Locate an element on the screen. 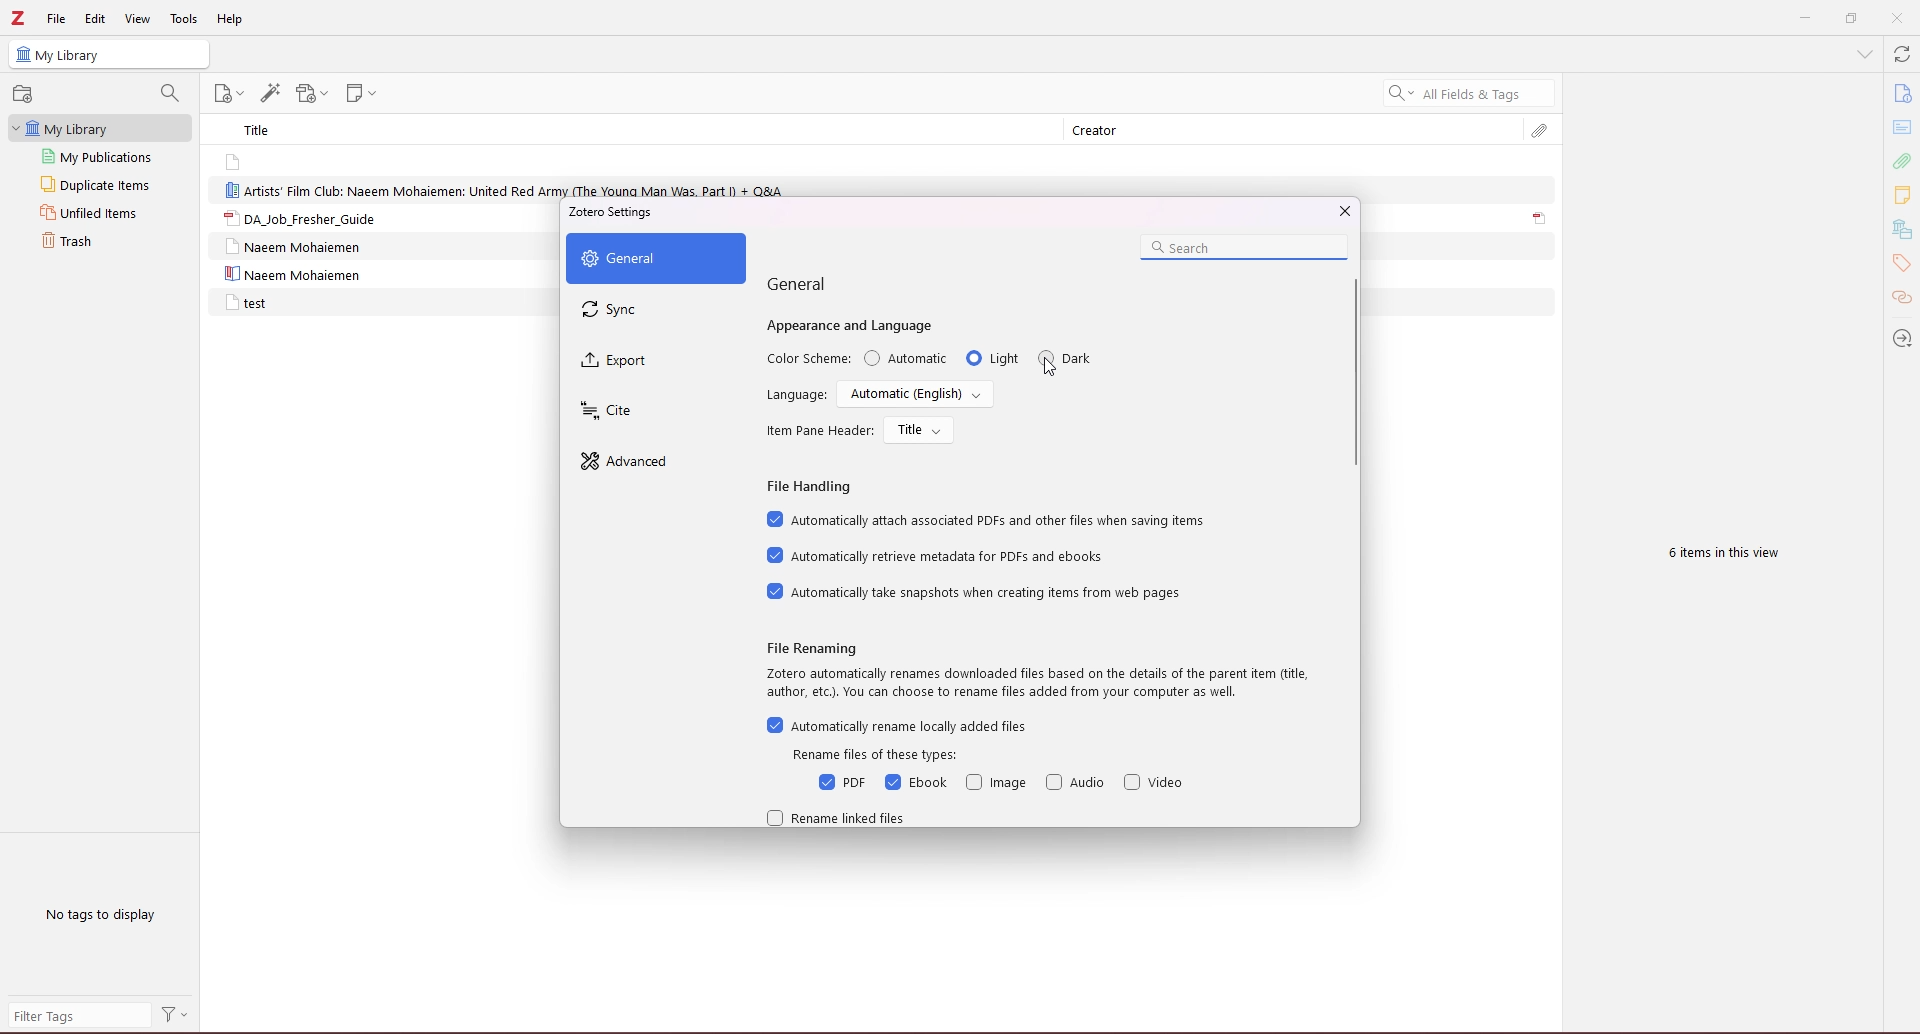 The image size is (1920, 1034). my library is located at coordinates (102, 129).